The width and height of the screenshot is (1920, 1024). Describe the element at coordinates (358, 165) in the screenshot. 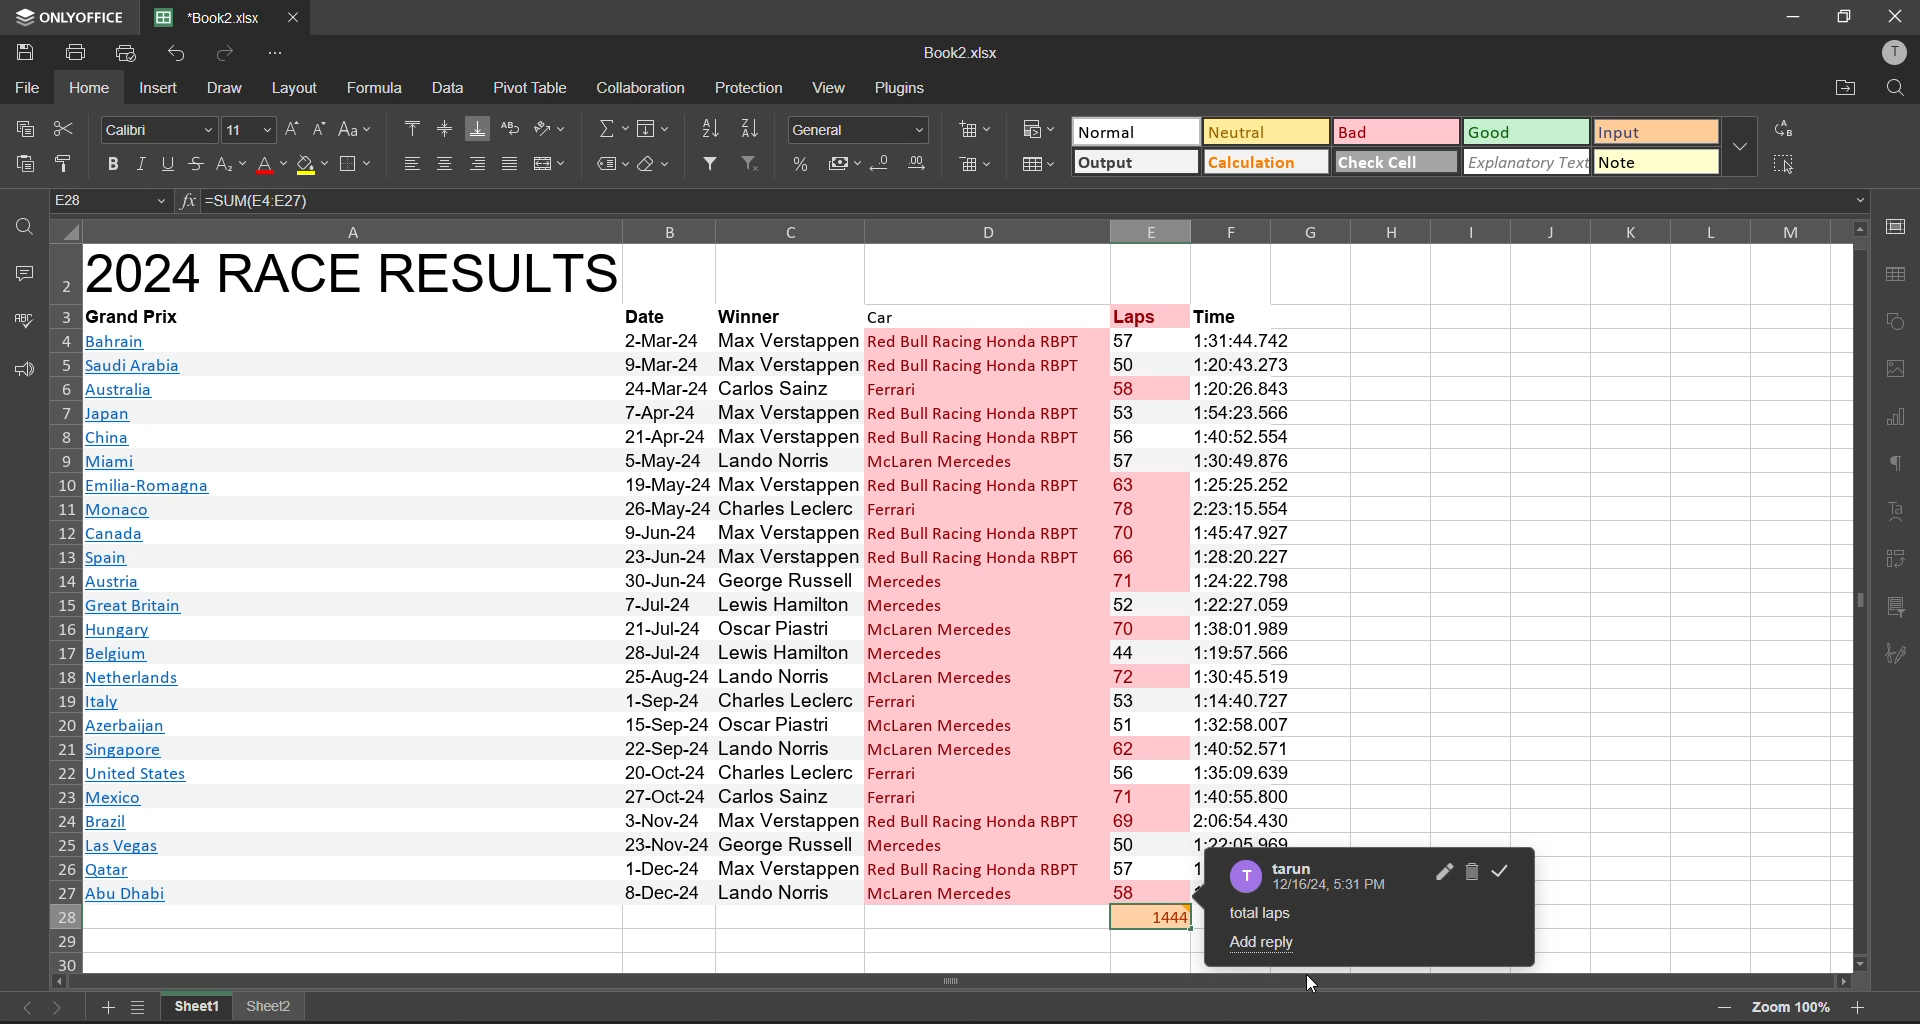

I see `borders` at that location.